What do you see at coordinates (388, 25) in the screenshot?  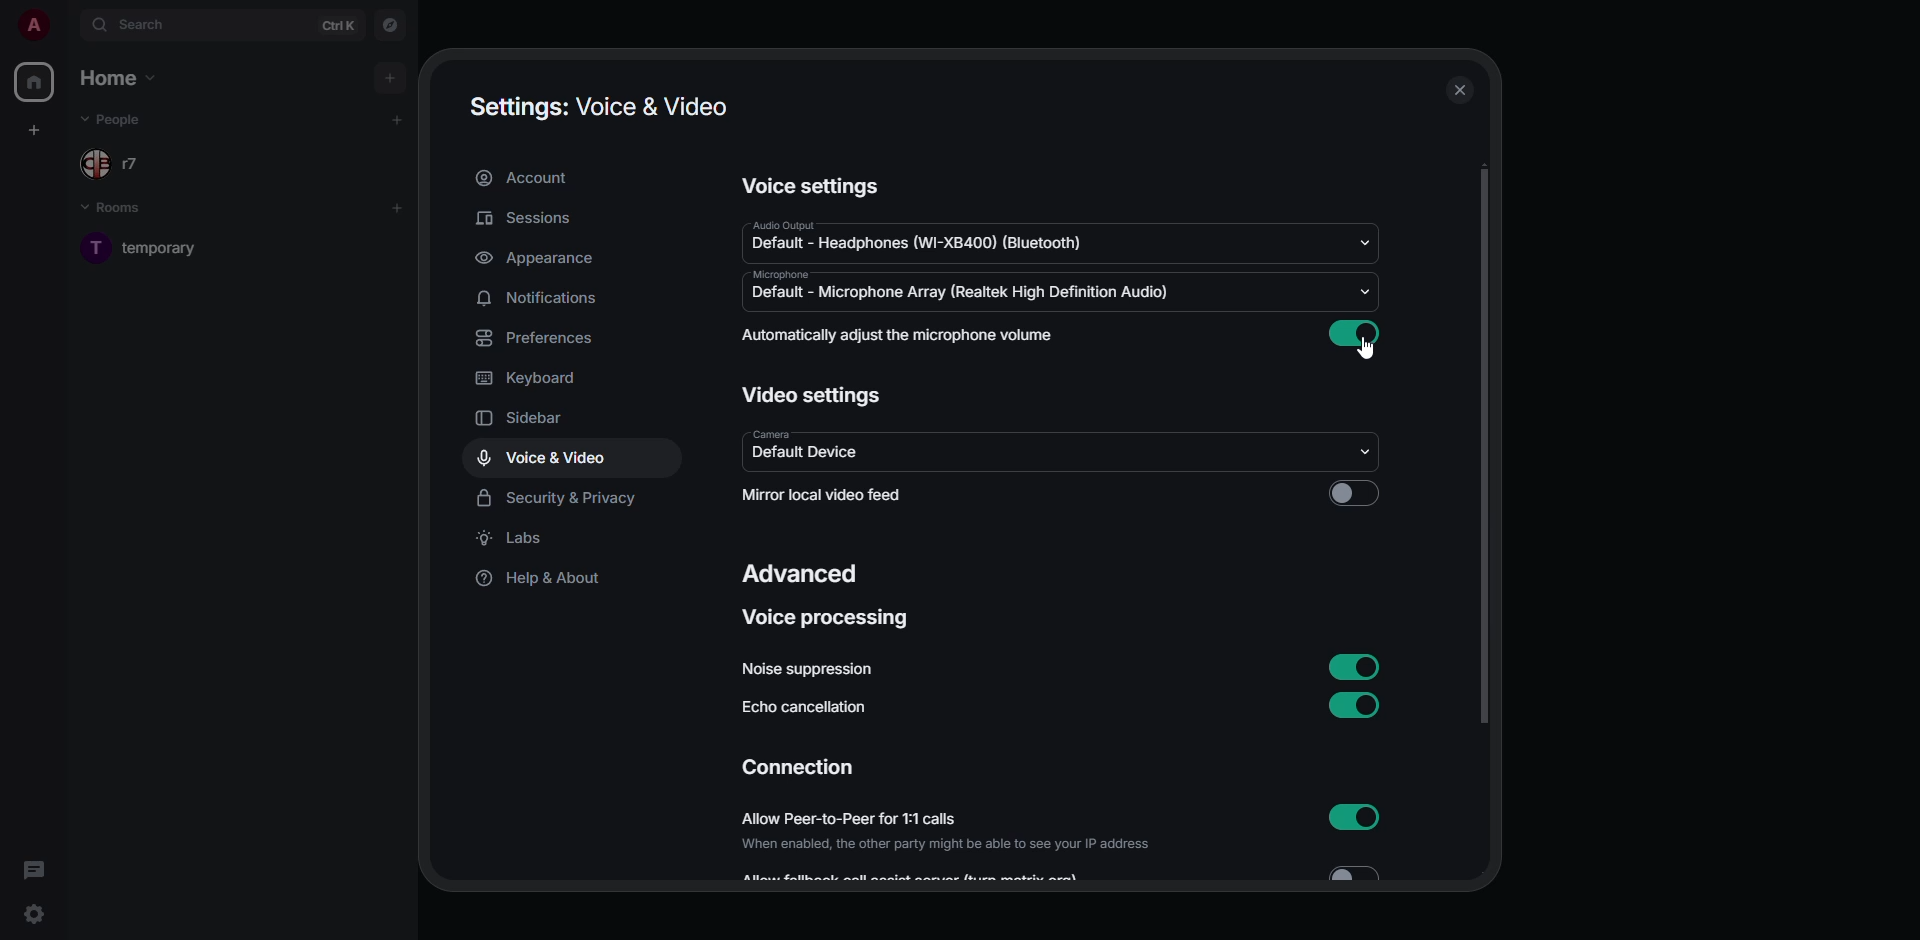 I see `navigator` at bounding box center [388, 25].